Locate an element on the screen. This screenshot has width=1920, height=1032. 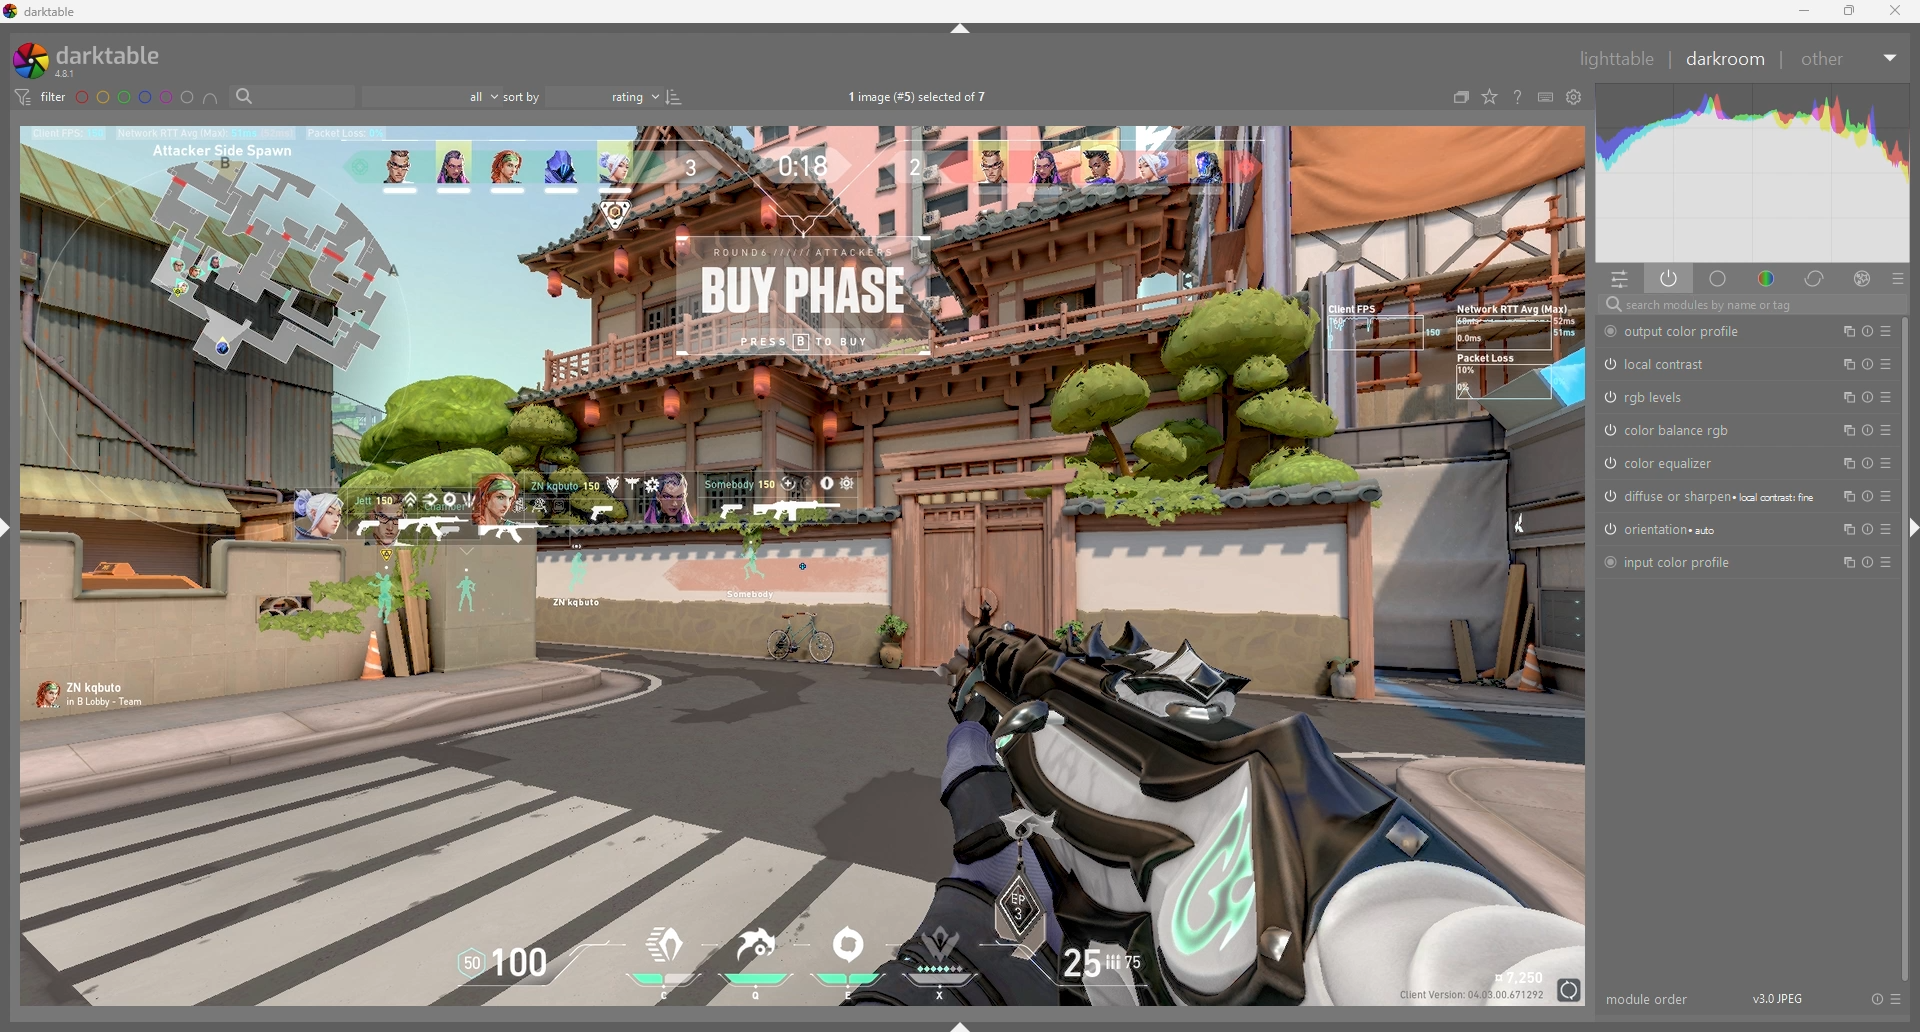
lighttable is located at coordinates (1620, 60).